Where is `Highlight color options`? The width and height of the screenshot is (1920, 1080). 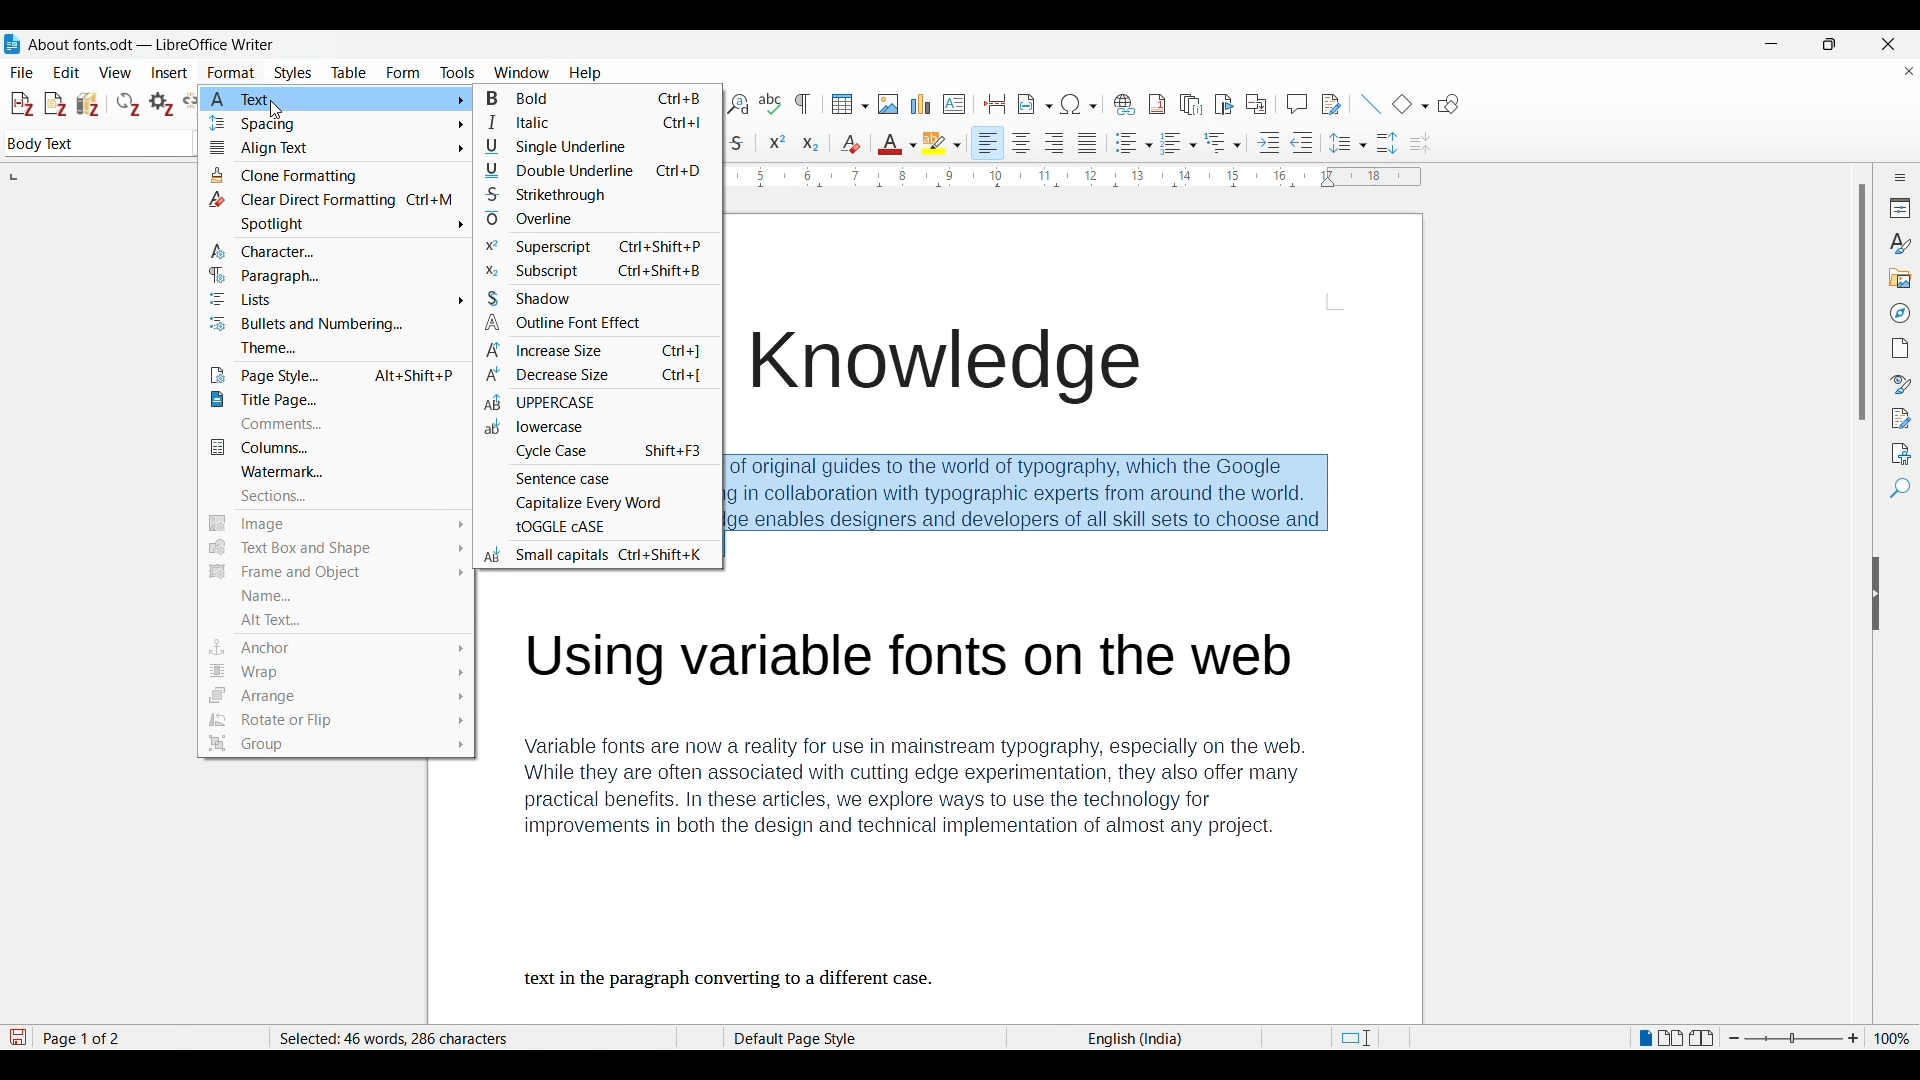 Highlight color options is located at coordinates (941, 143).